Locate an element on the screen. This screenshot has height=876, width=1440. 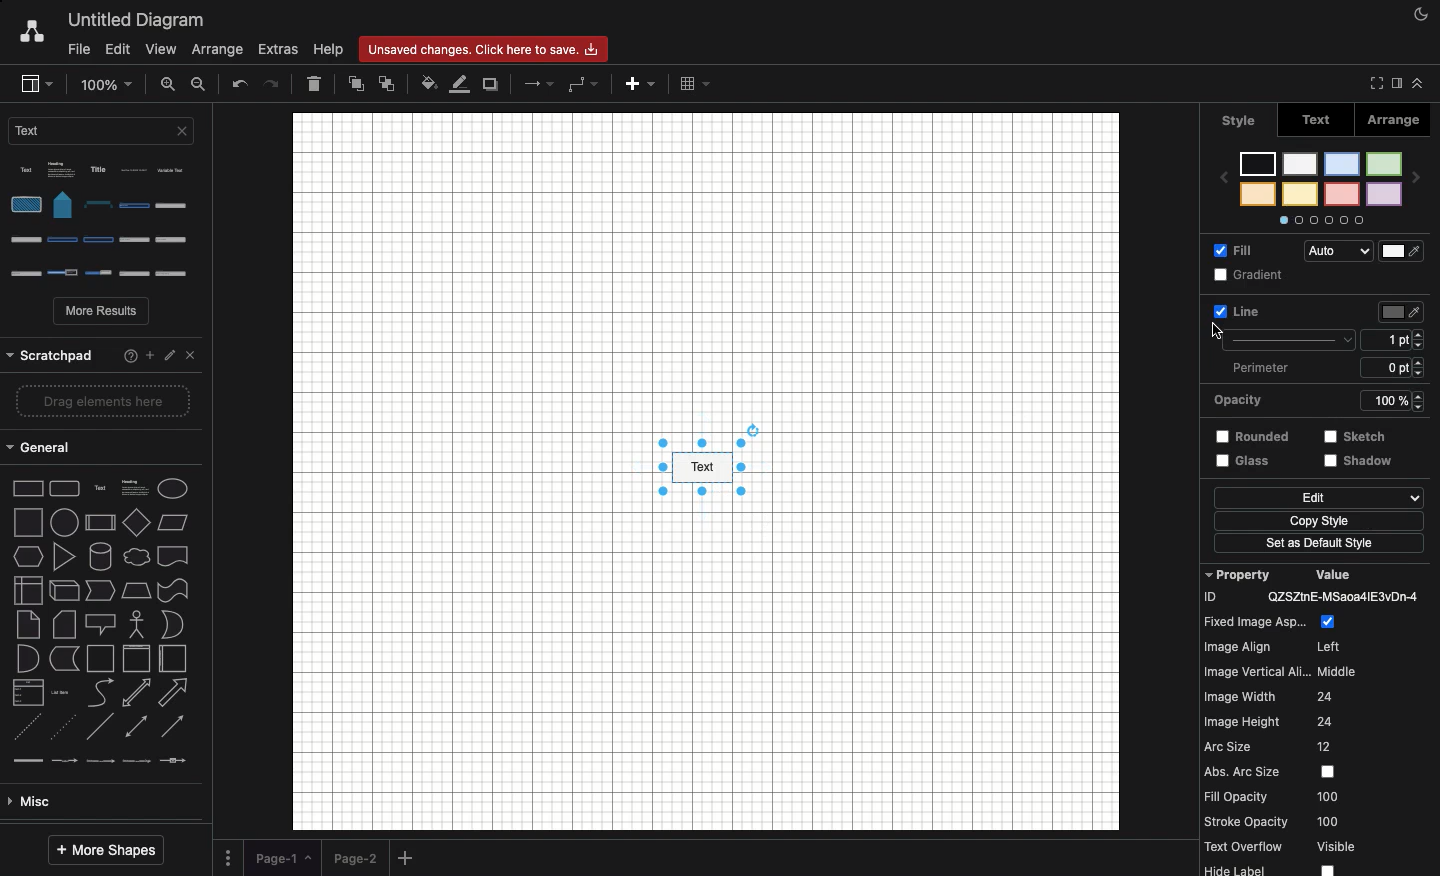
Add is located at coordinates (408, 859).